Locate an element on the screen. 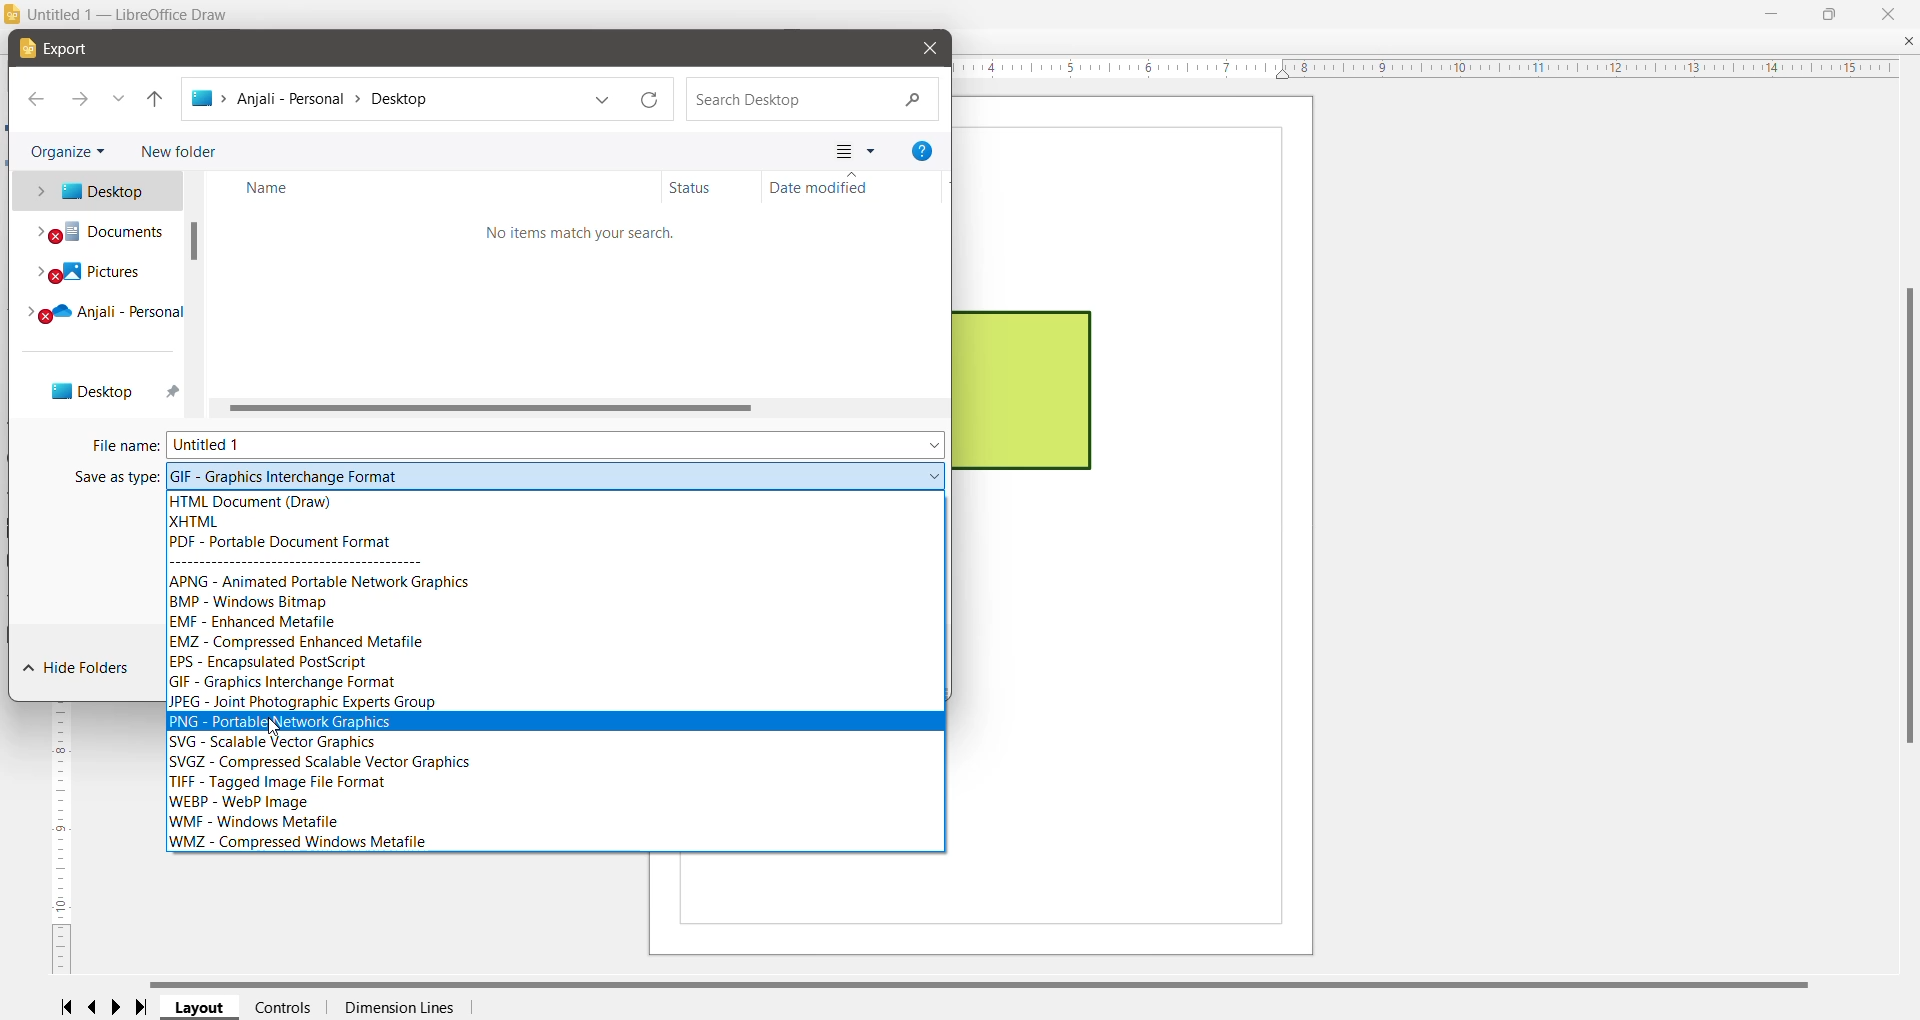  Scroll to previous page is located at coordinates (94, 1008).